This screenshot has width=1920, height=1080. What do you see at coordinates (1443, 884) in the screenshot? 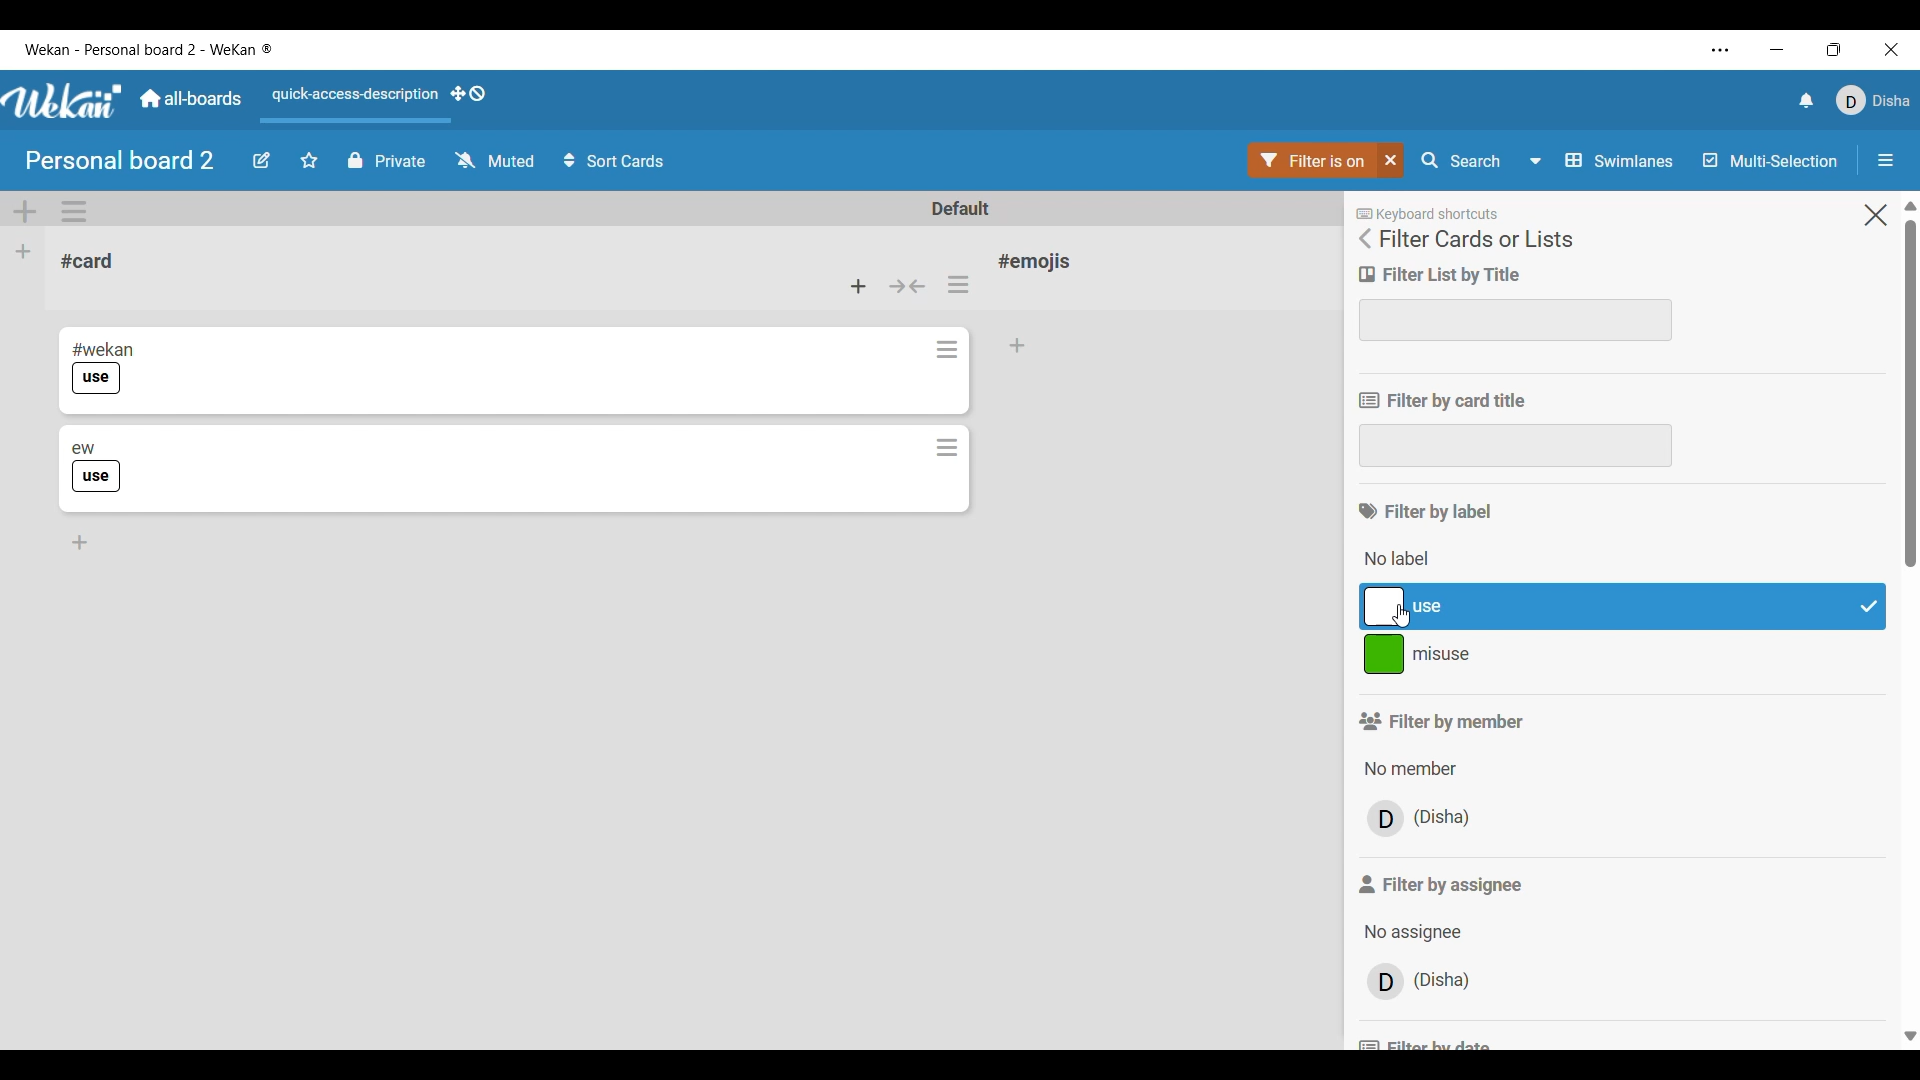
I see `Section title` at bounding box center [1443, 884].